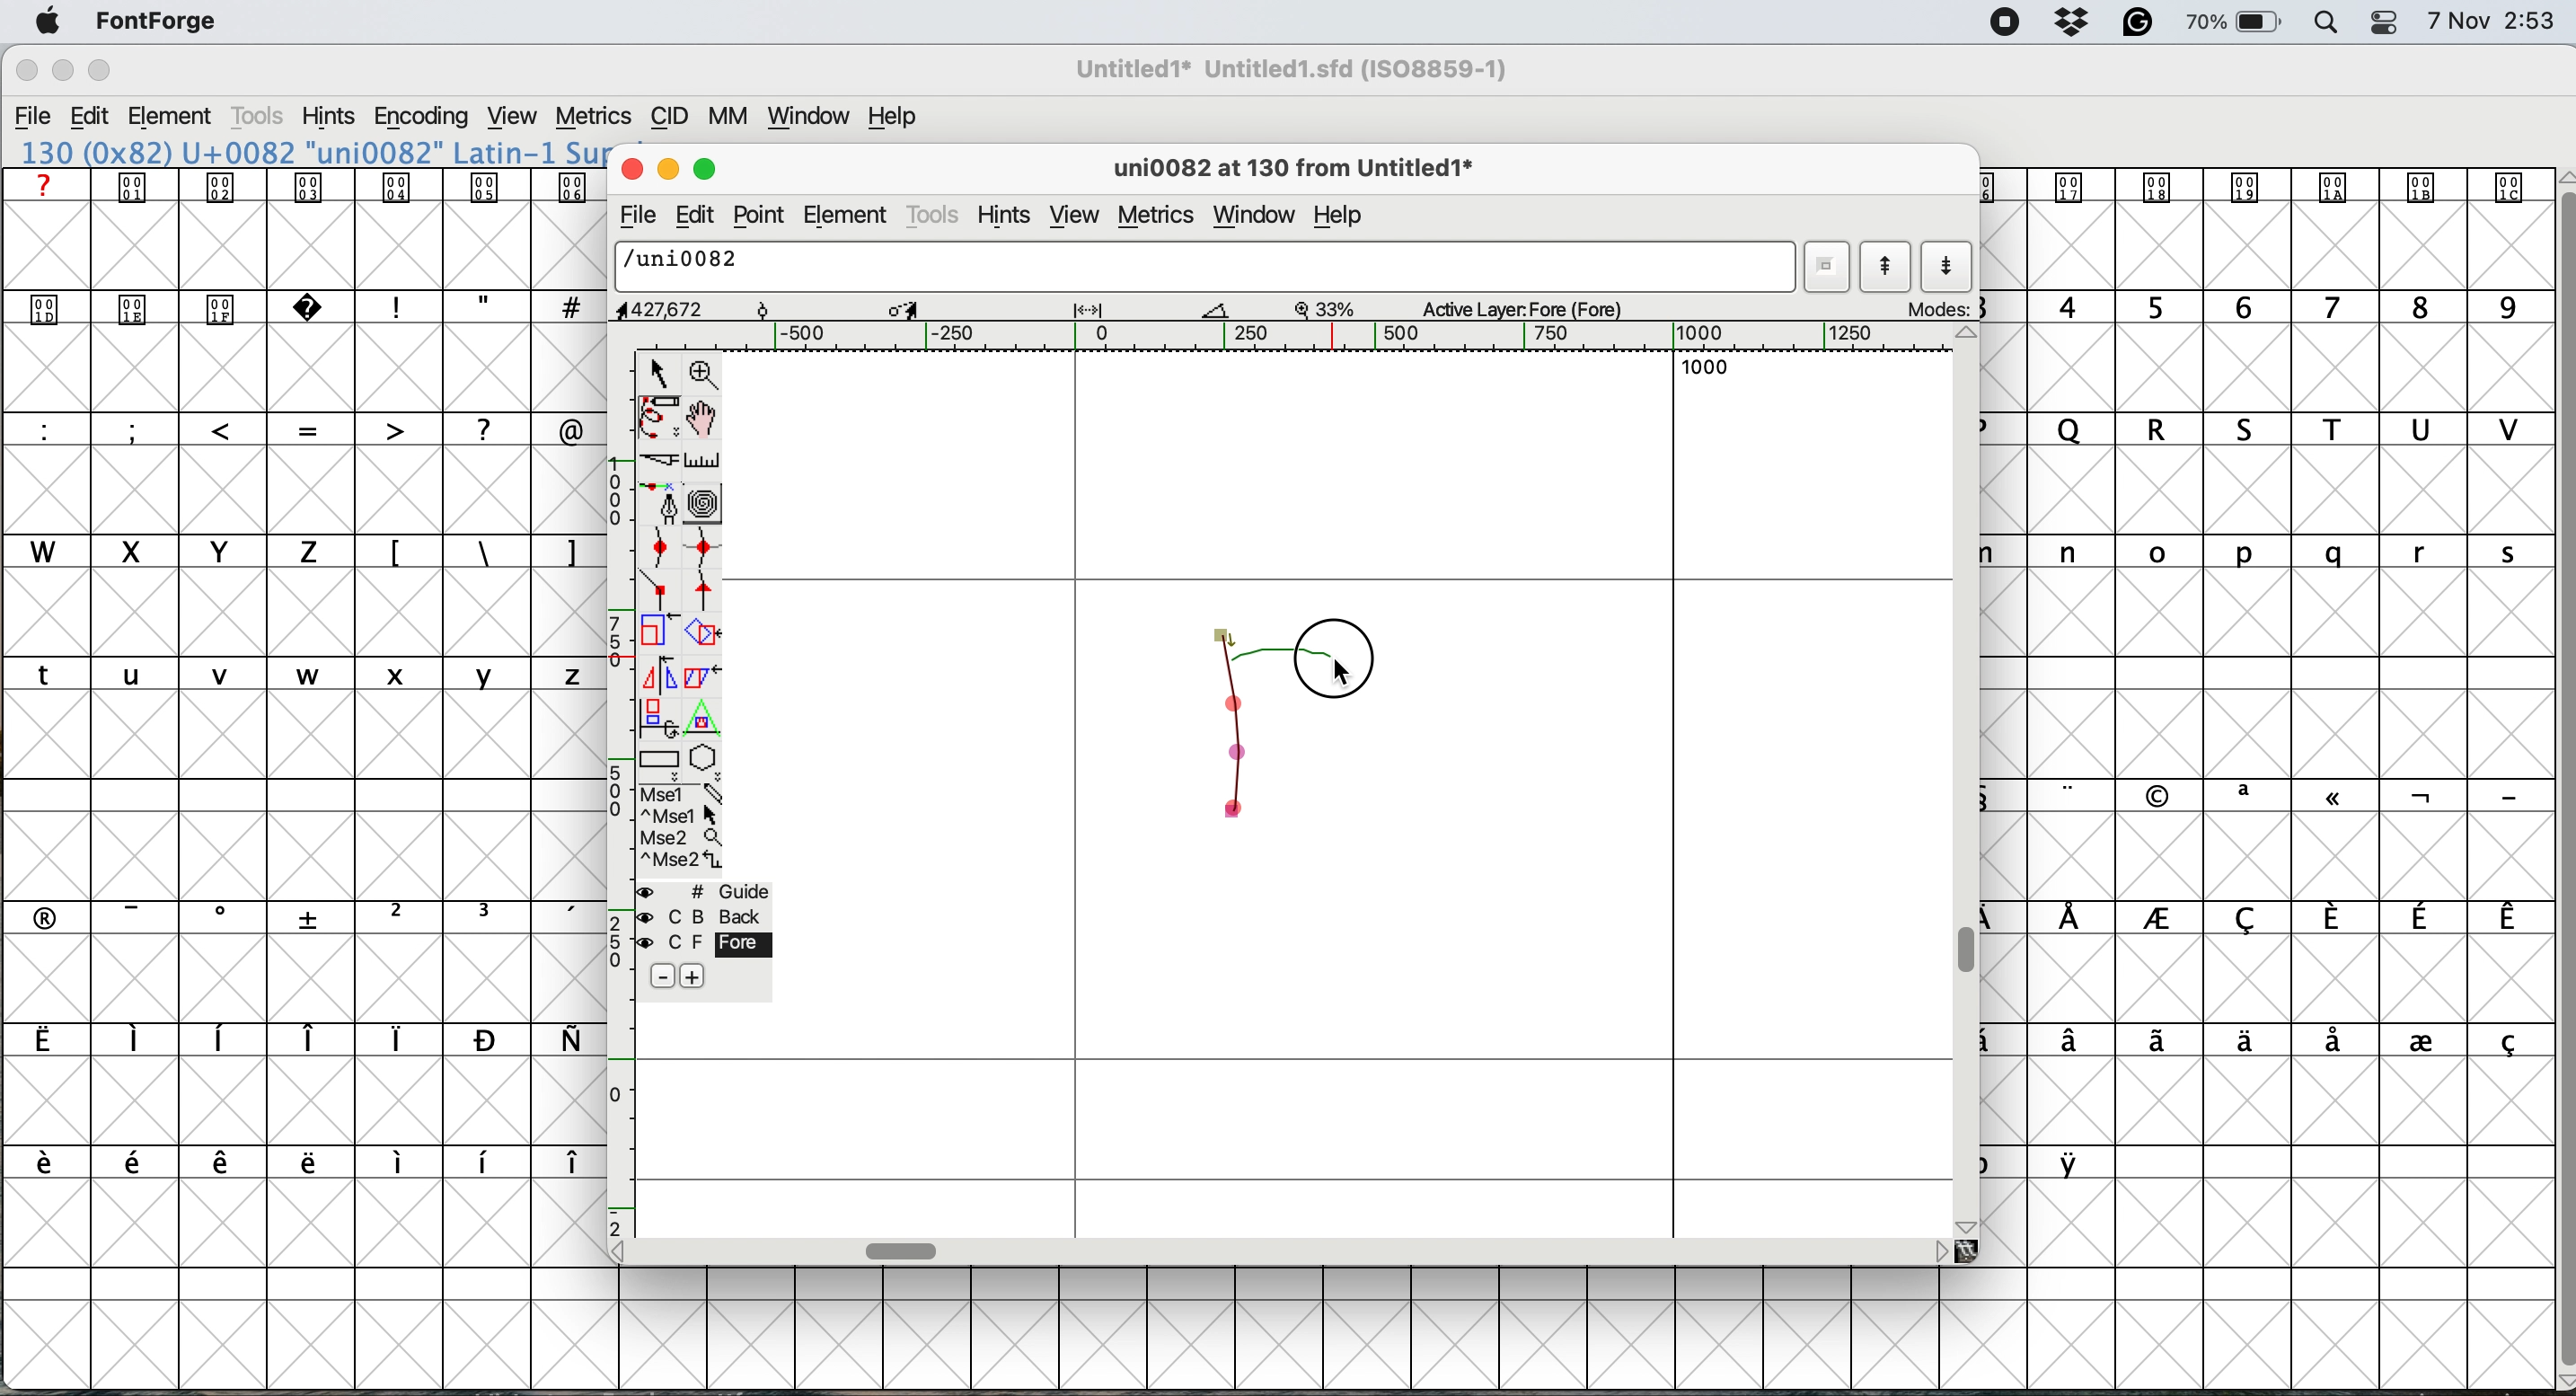 Image resolution: width=2576 pixels, height=1396 pixels. What do you see at coordinates (927, 310) in the screenshot?
I see `glyph details` at bounding box center [927, 310].